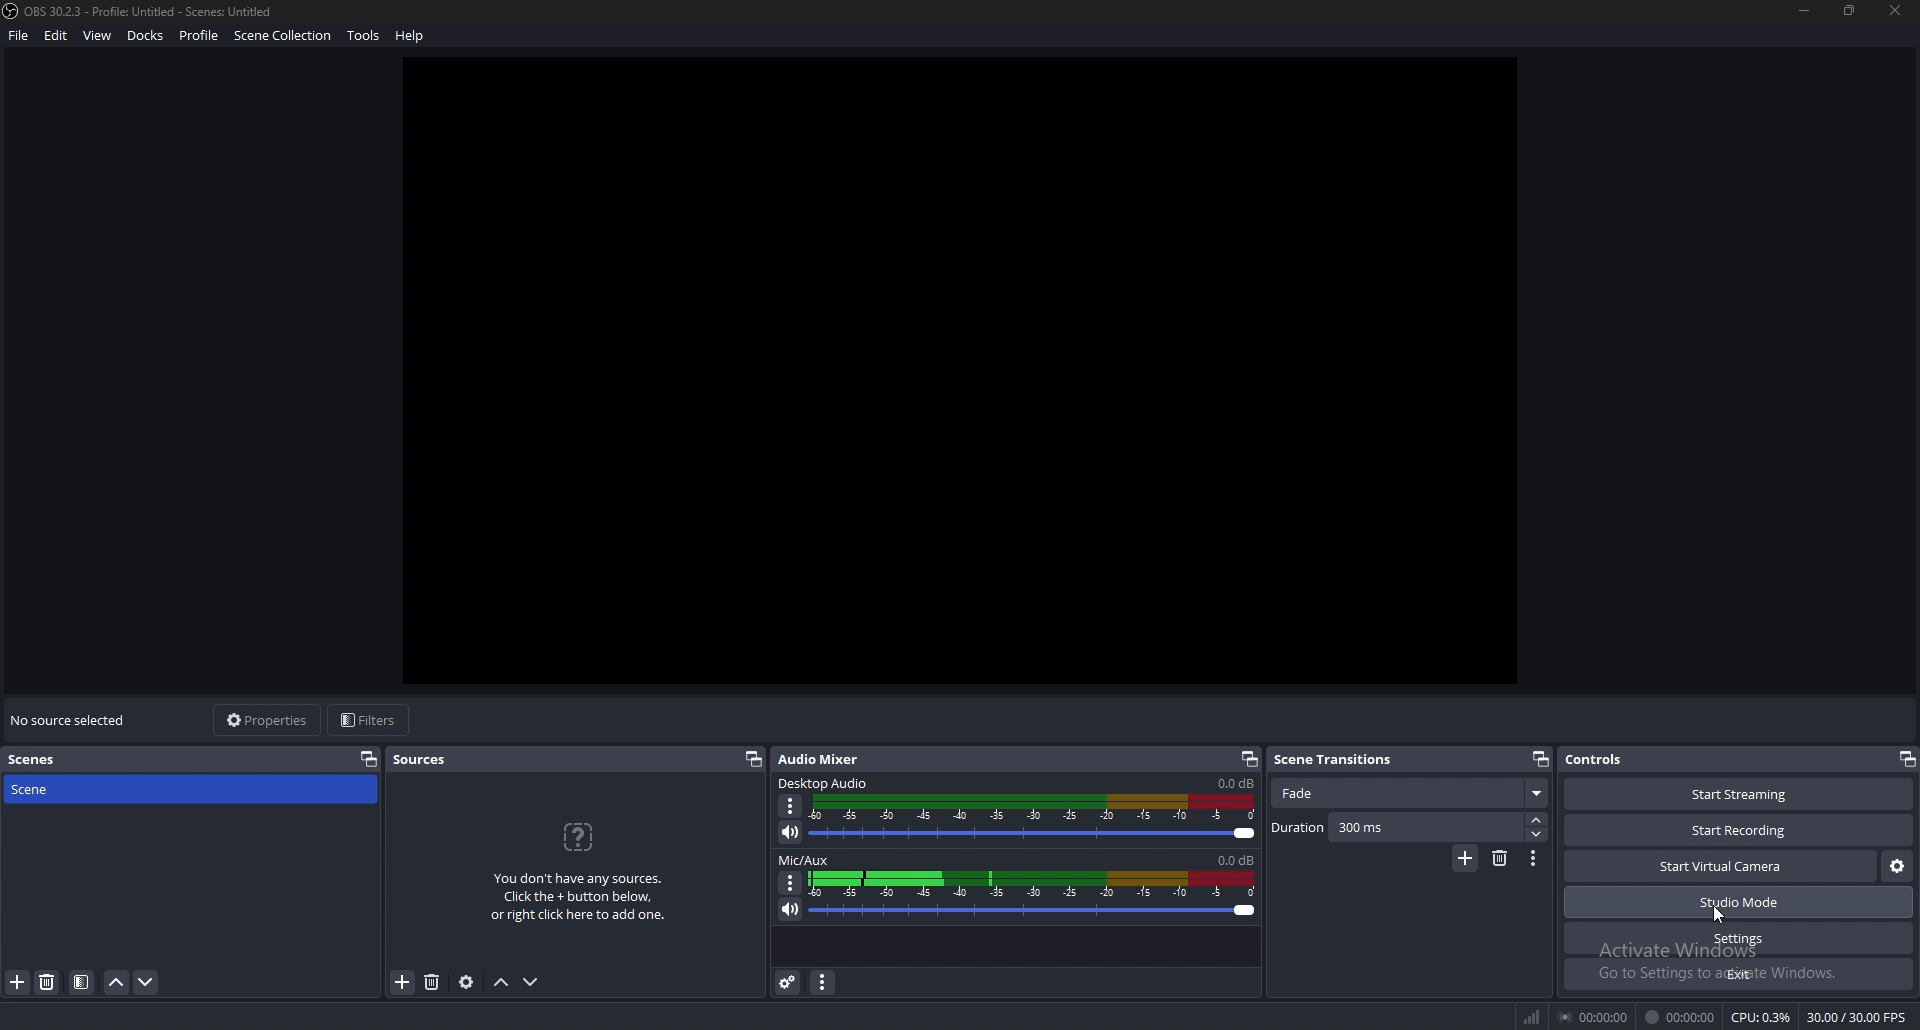 The width and height of the screenshot is (1920, 1030). Describe the element at coordinates (824, 757) in the screenshot. I see `Audio mixer` at that location.